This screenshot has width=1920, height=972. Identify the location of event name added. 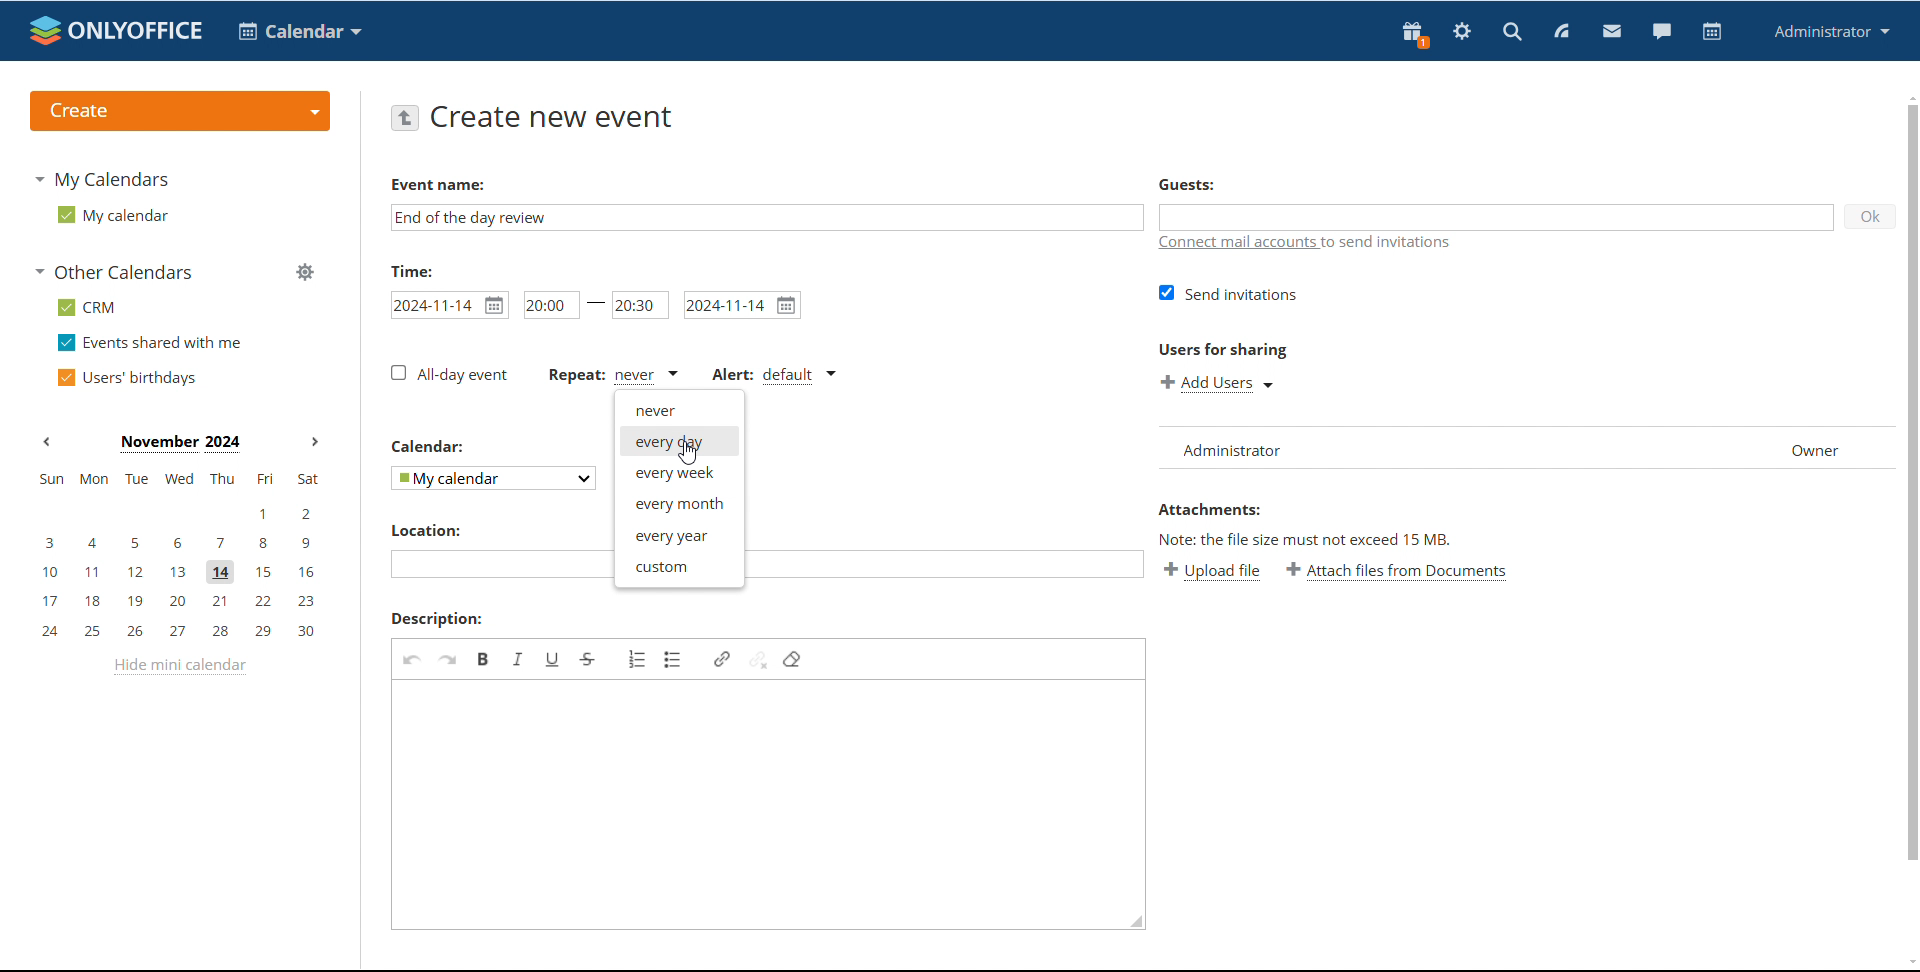
(472, 217).